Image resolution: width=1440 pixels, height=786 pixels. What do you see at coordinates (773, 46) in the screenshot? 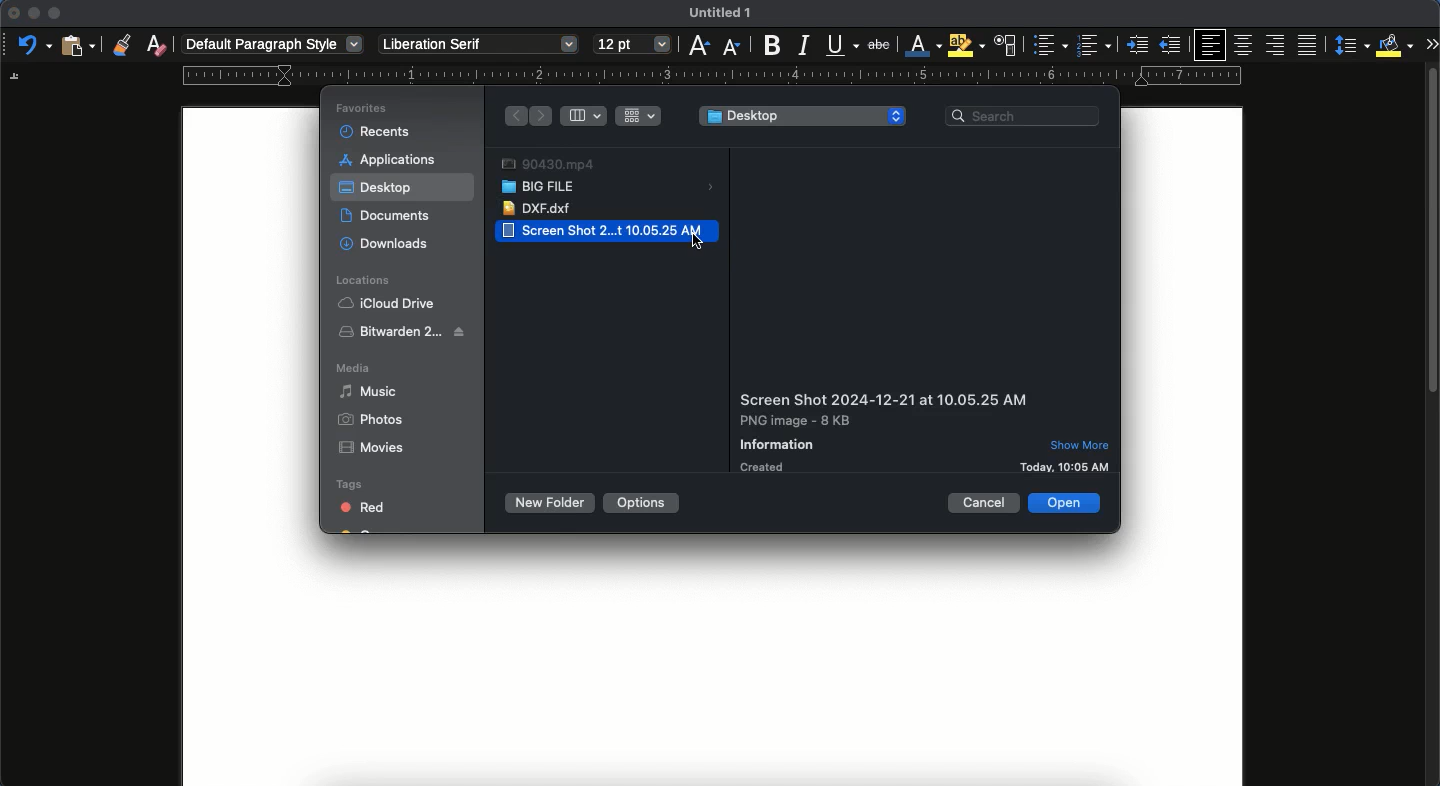
I see `bold` at bounding box center [773, 46].